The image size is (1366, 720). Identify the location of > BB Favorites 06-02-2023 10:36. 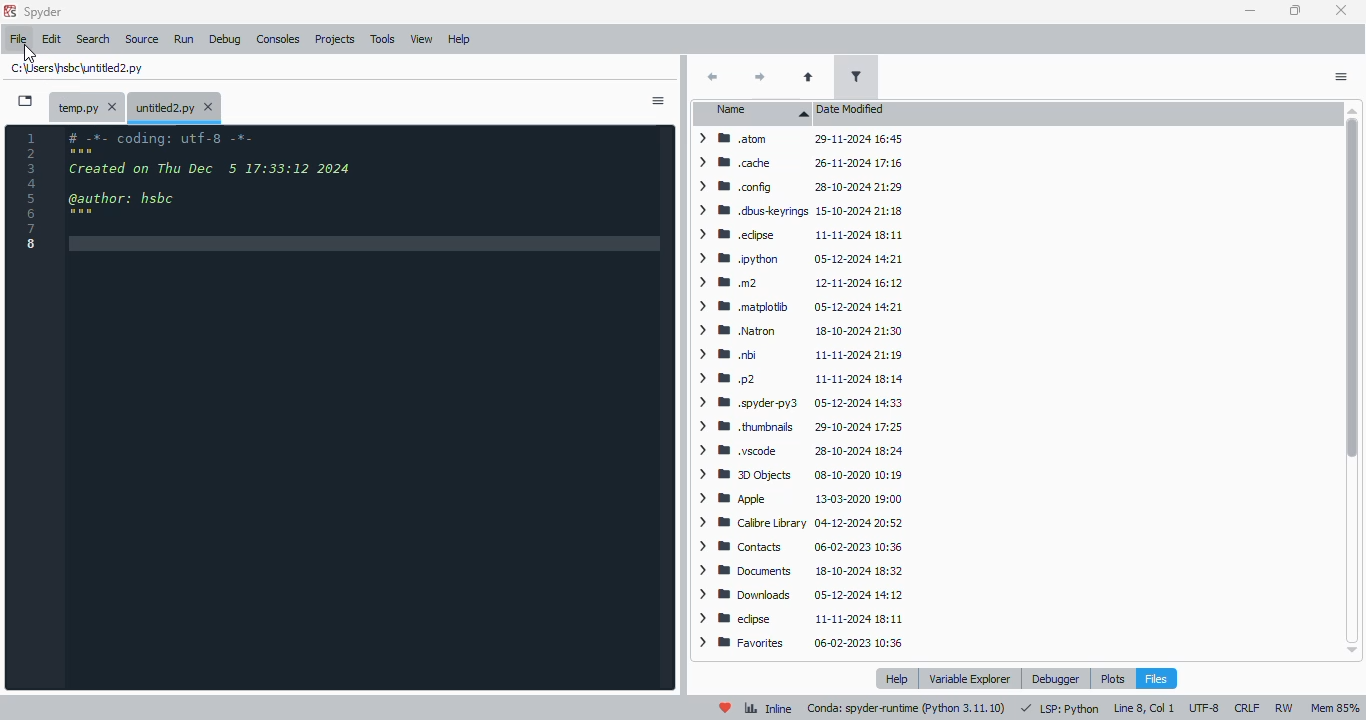
(801, 645).